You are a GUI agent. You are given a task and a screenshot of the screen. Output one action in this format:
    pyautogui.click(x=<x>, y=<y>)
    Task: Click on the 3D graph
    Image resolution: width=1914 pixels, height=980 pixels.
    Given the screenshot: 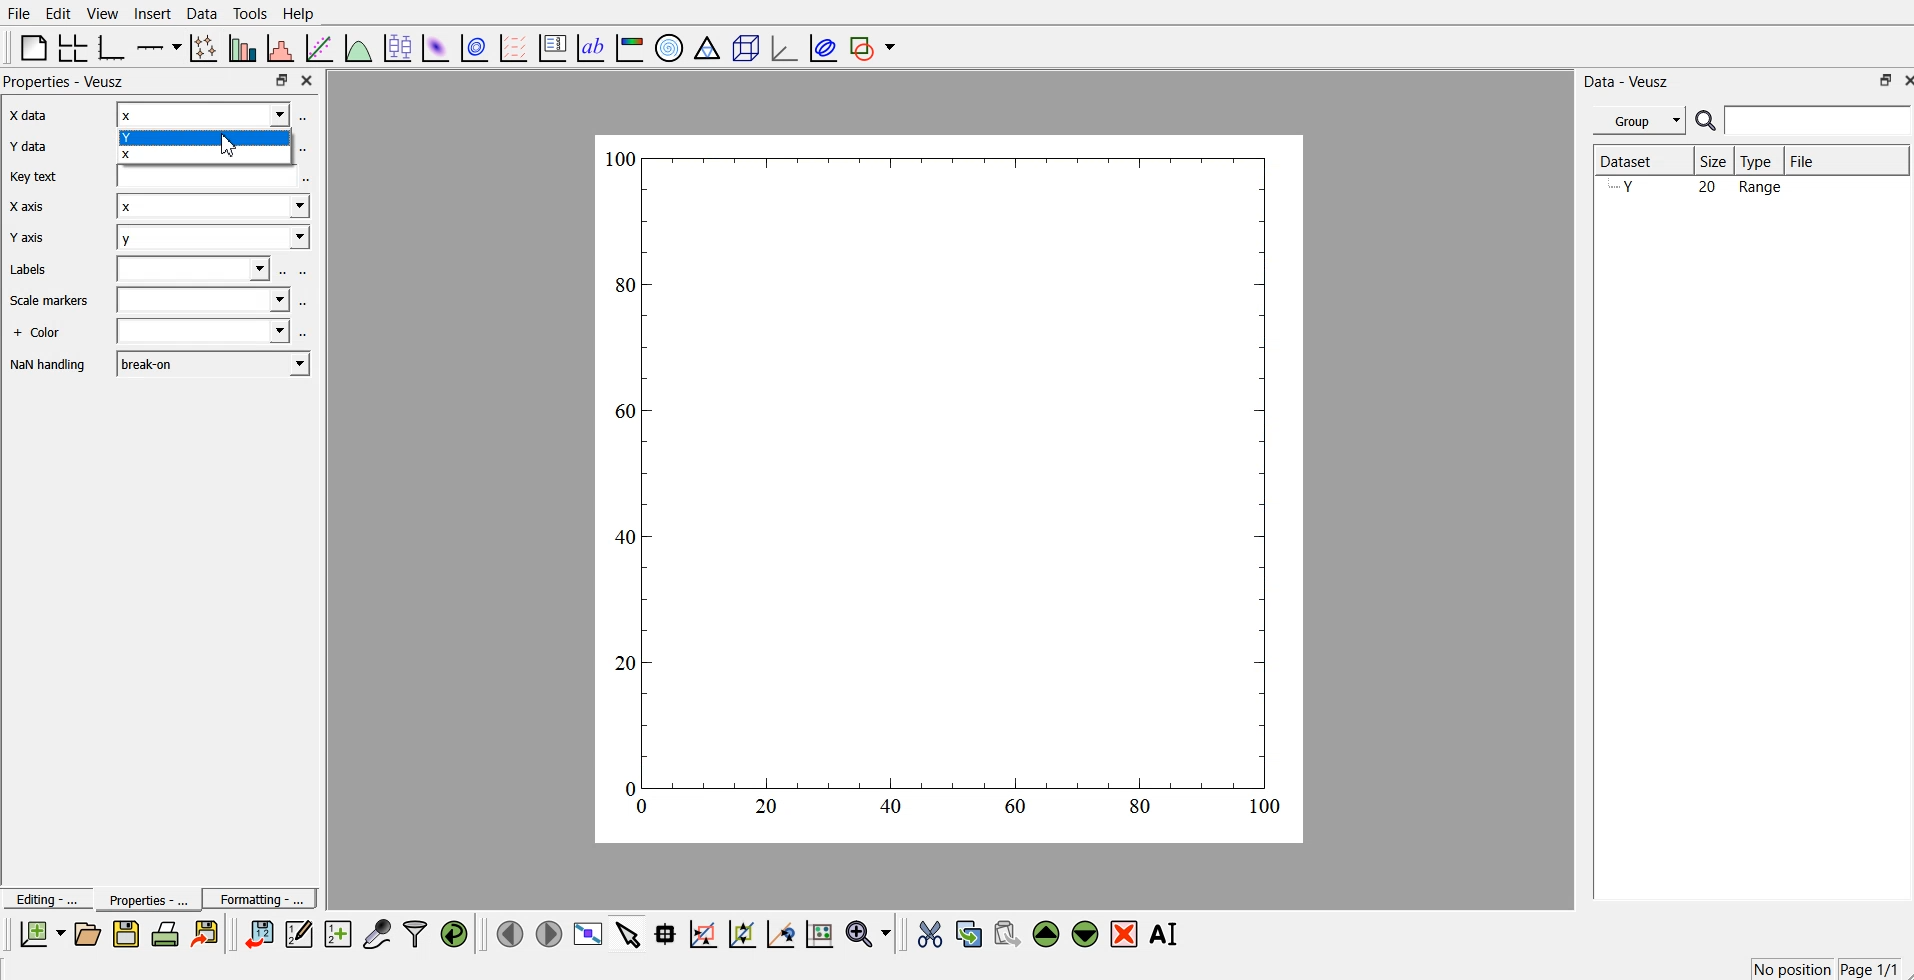 What is the action you would take?
    pyautogui.click(x=782, y=47)
    